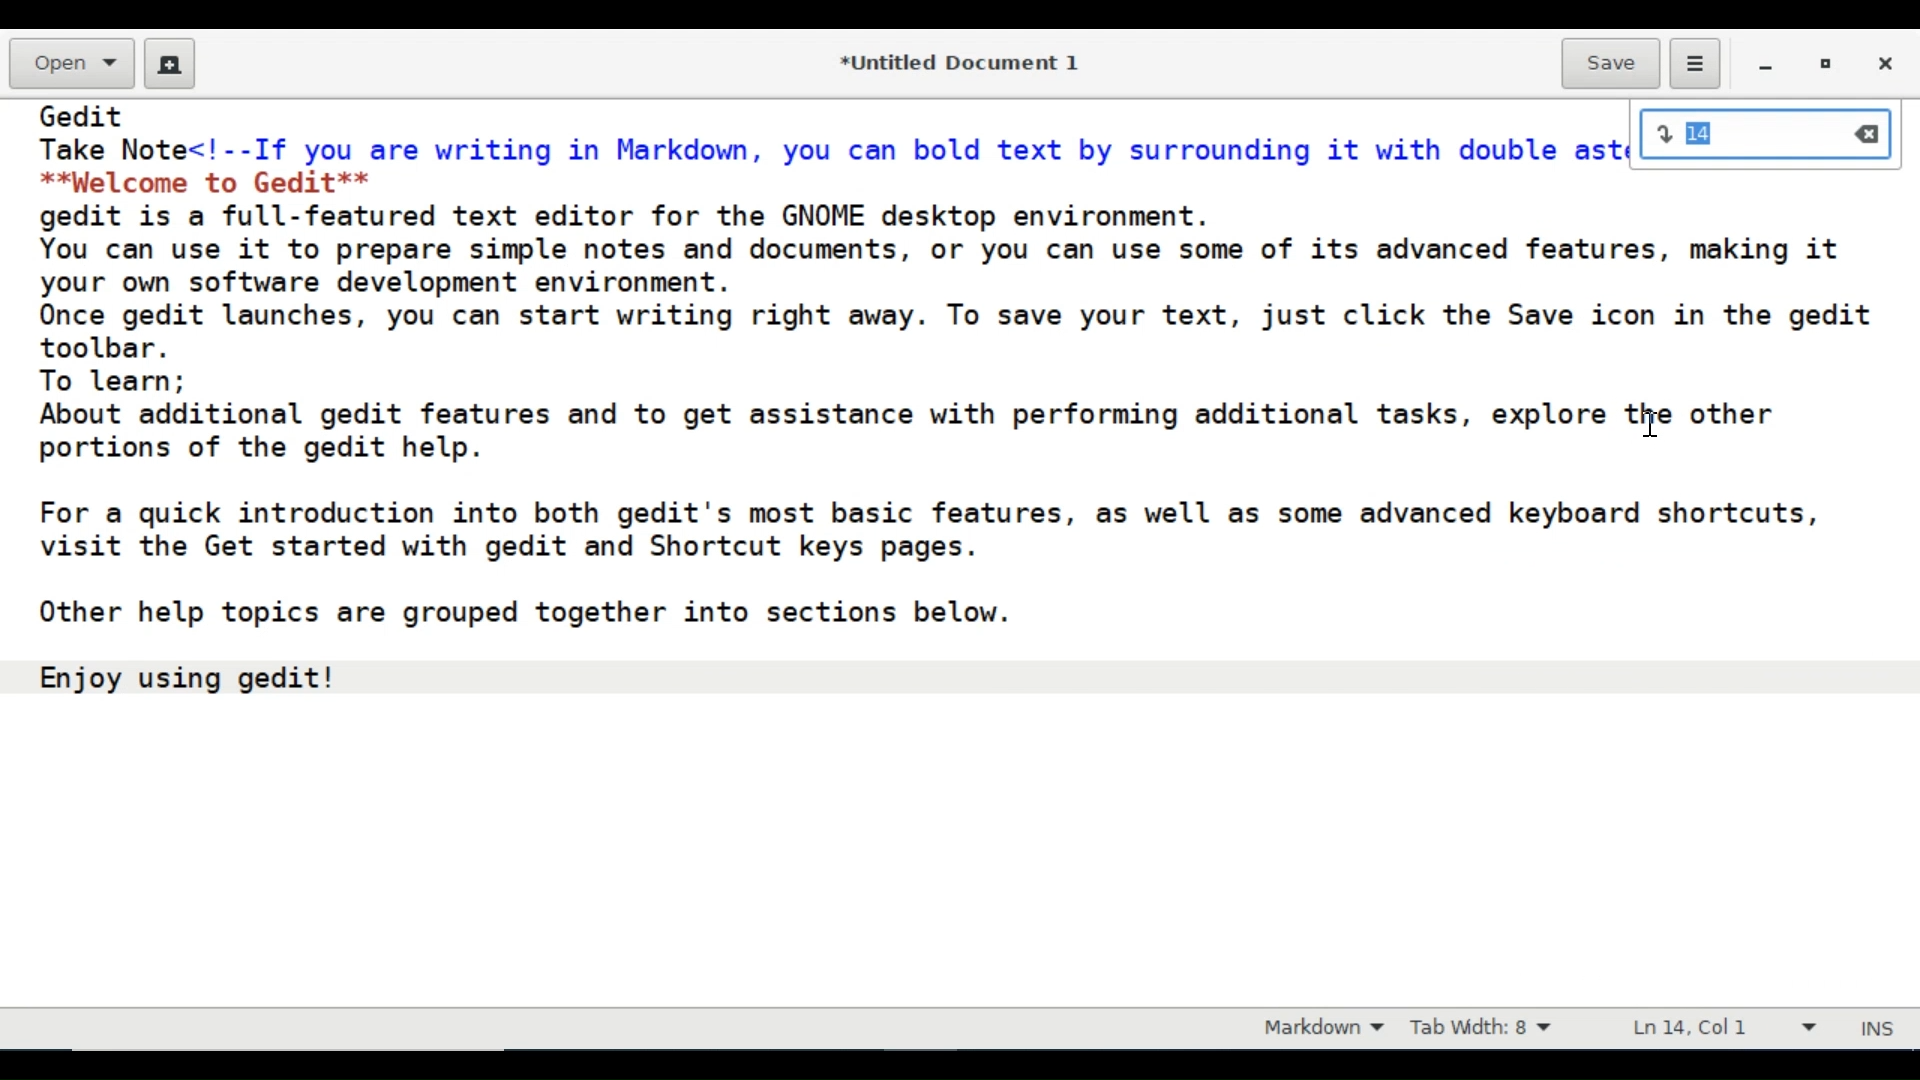 The width and height of the screenshot is (1920, 1080). What do you see at coordinates (524, 613) in the screenshot?
I see `Other help topics are grouped together into sections below.` at bounding box center [524, 613].